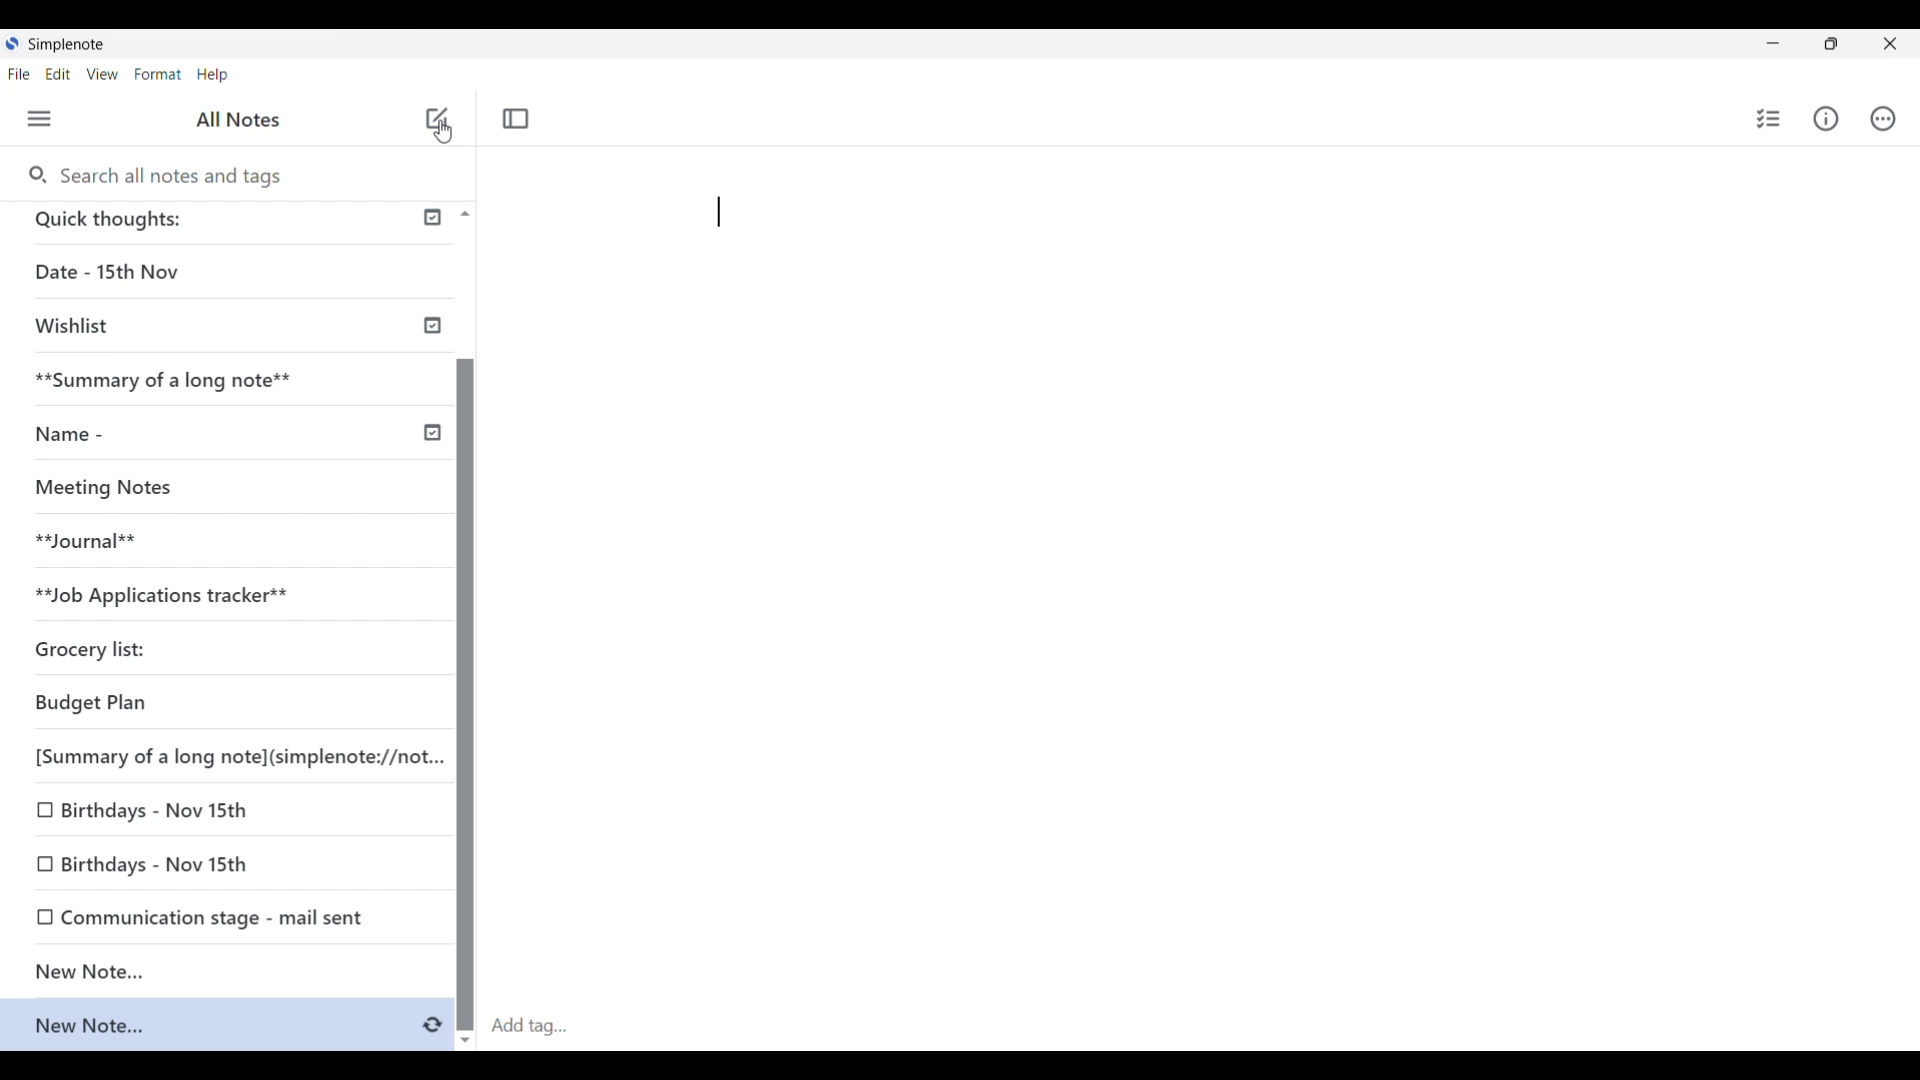 The height and width of the screenshot is (1080, 1920). What do you see at coordinates (238, 756) in the screenshot?
I see `[Summary of a long note](simplenote://not...` at bounding box center [238, 756].